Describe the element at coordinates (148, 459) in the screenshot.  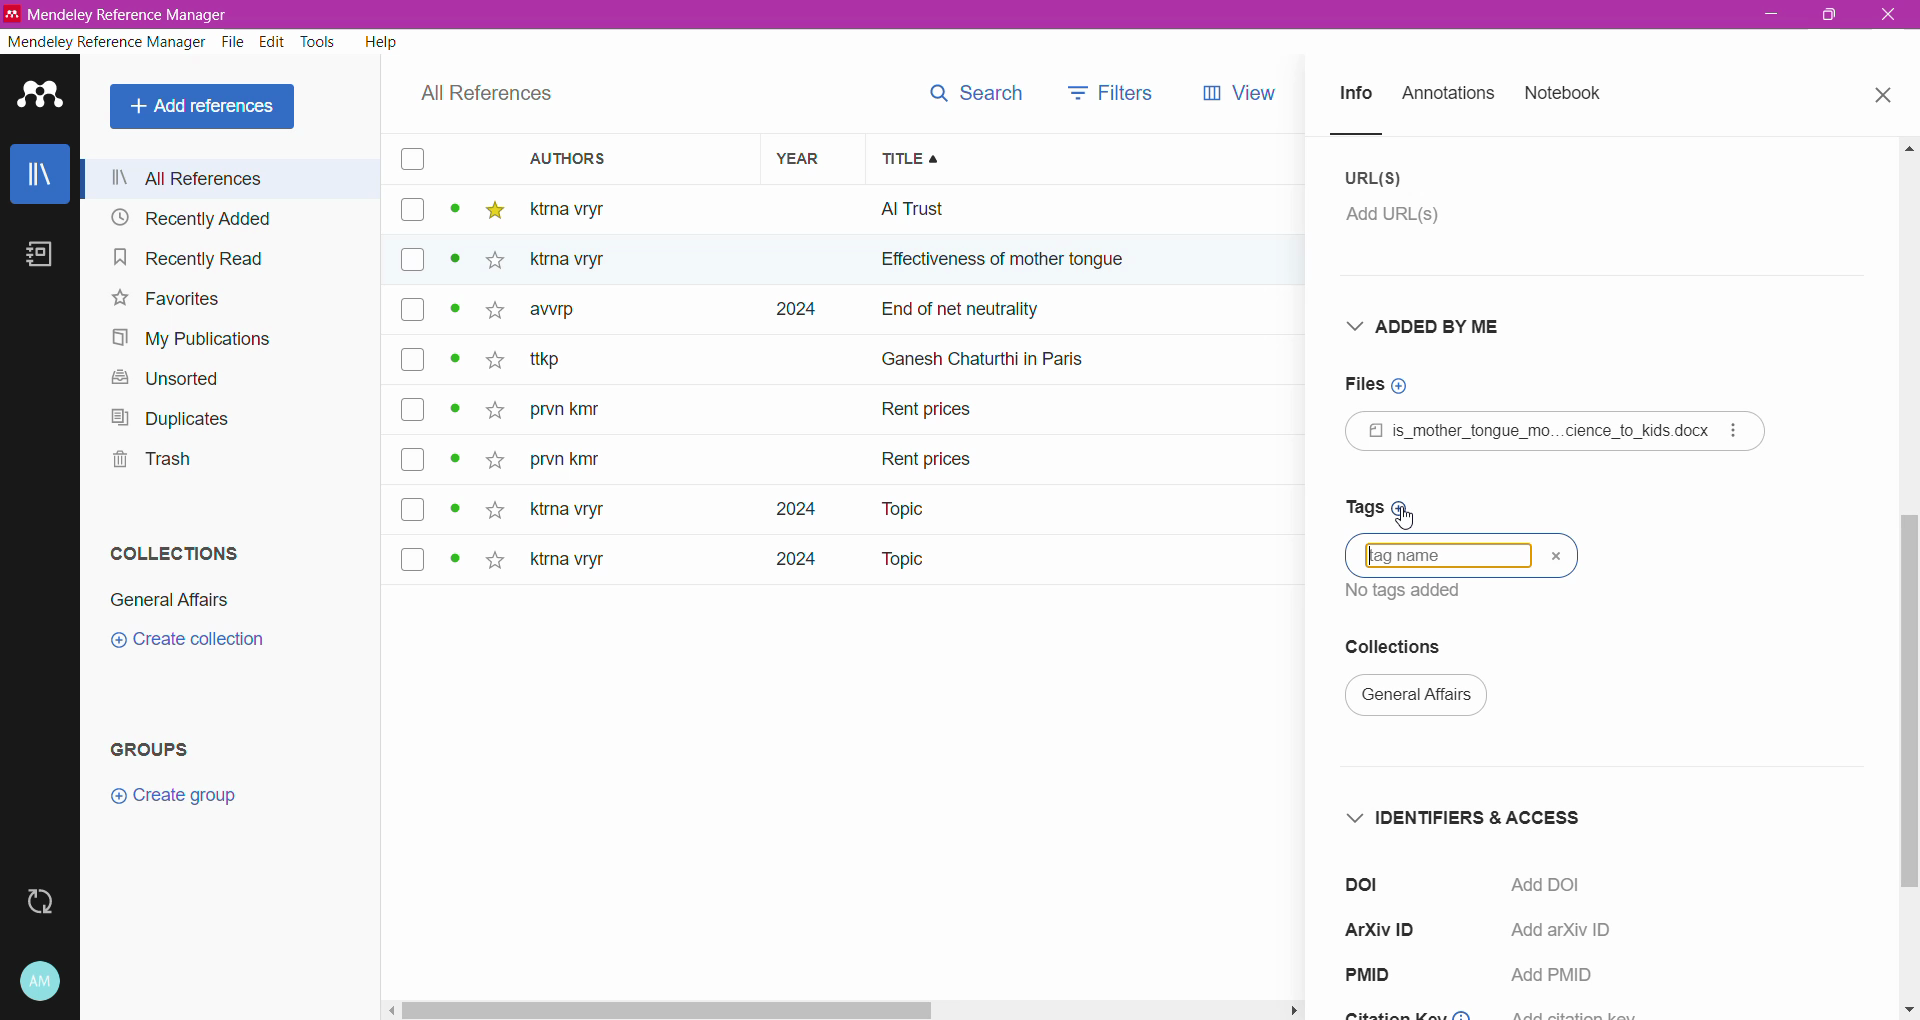
I see `Trash` at that location.